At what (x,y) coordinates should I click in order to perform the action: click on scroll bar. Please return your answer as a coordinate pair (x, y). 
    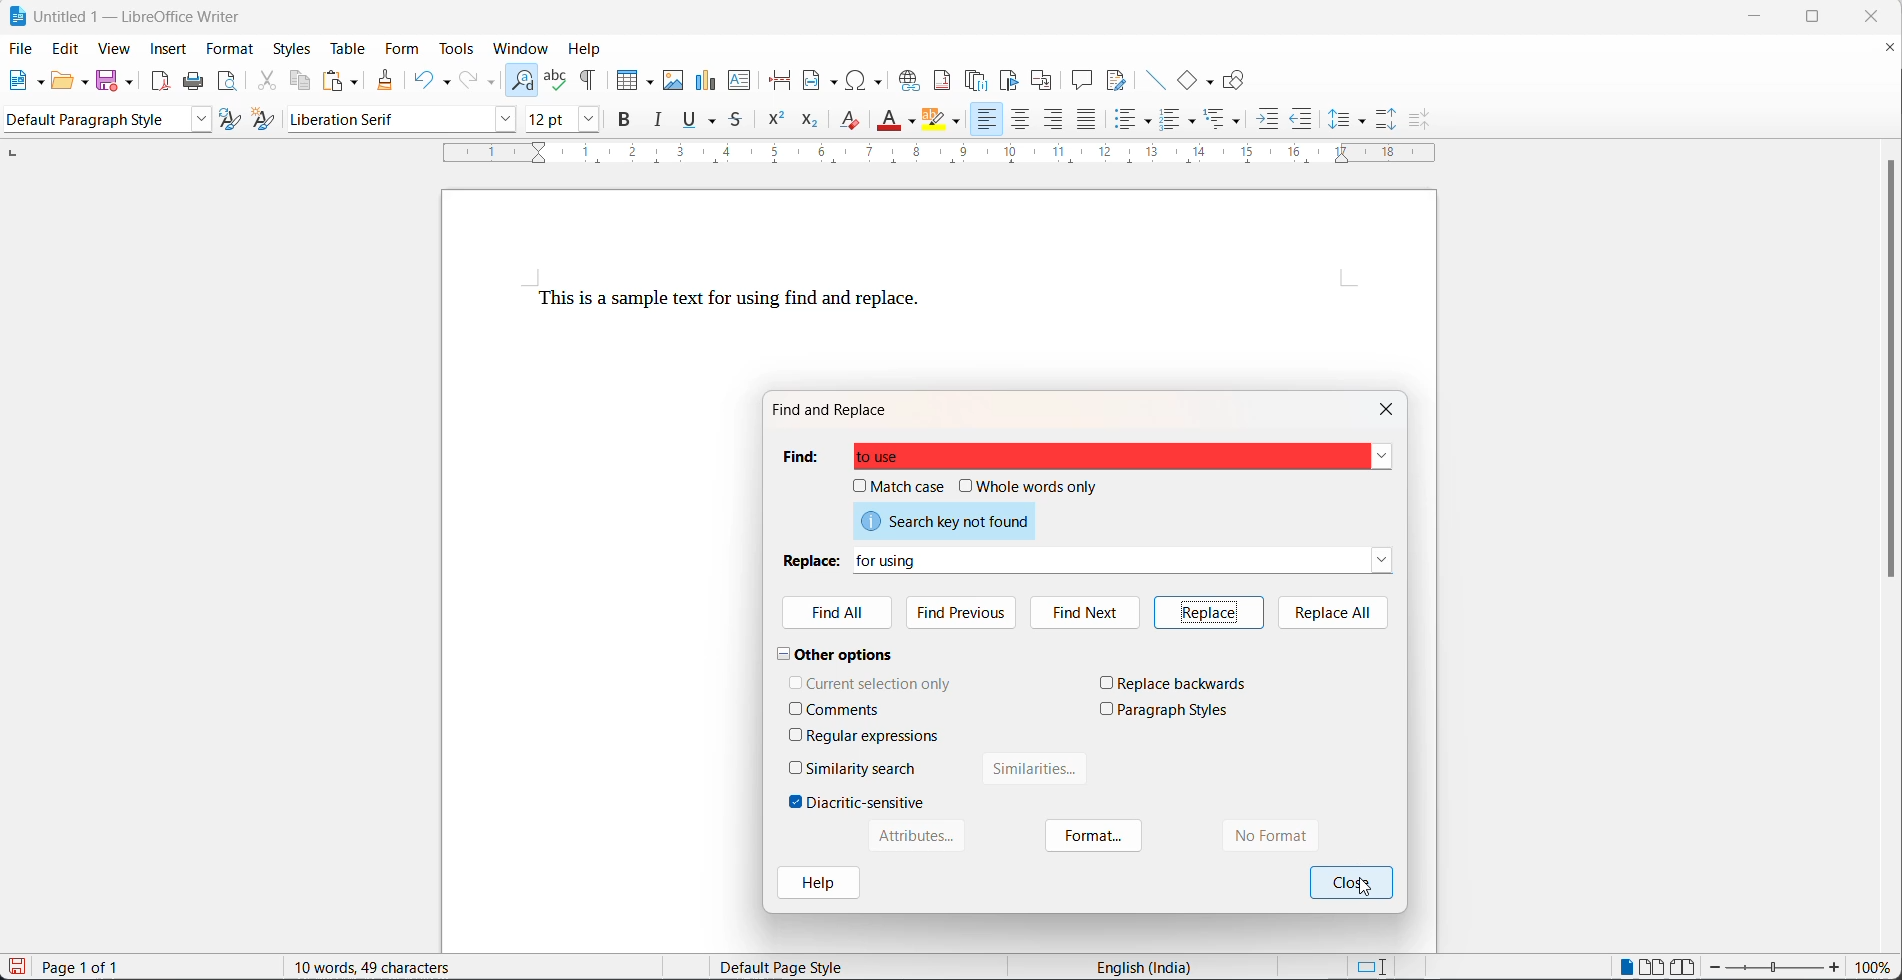
    Looking at the image, I should click on (1890, 379).